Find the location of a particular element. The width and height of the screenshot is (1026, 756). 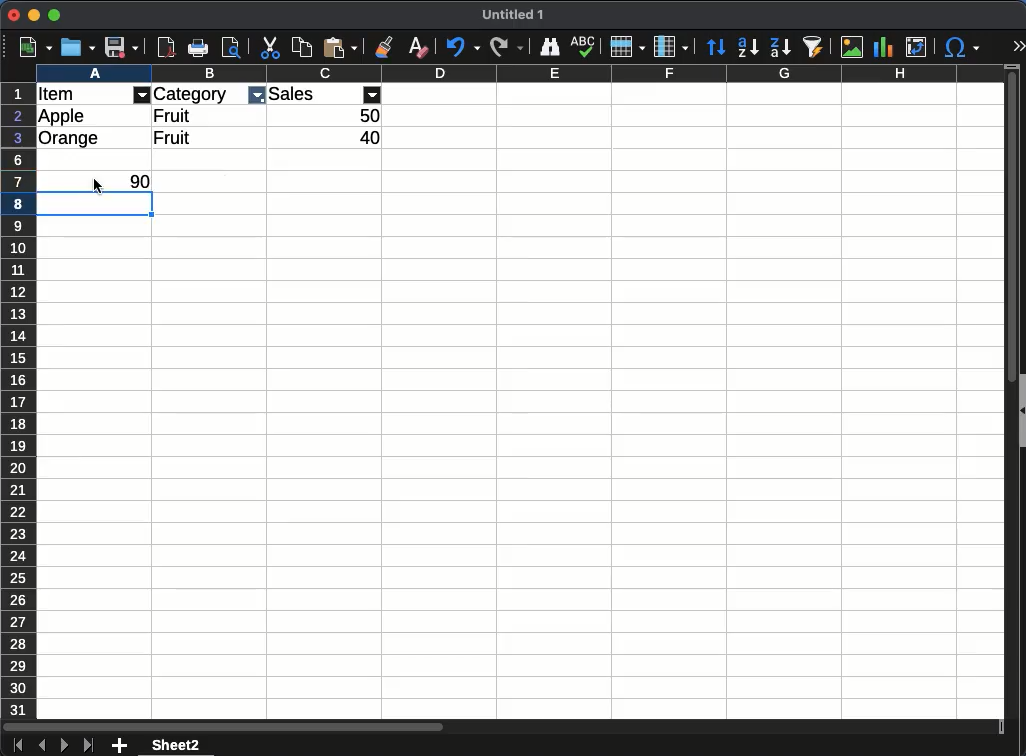

filter is located at coordinates (142, 95).